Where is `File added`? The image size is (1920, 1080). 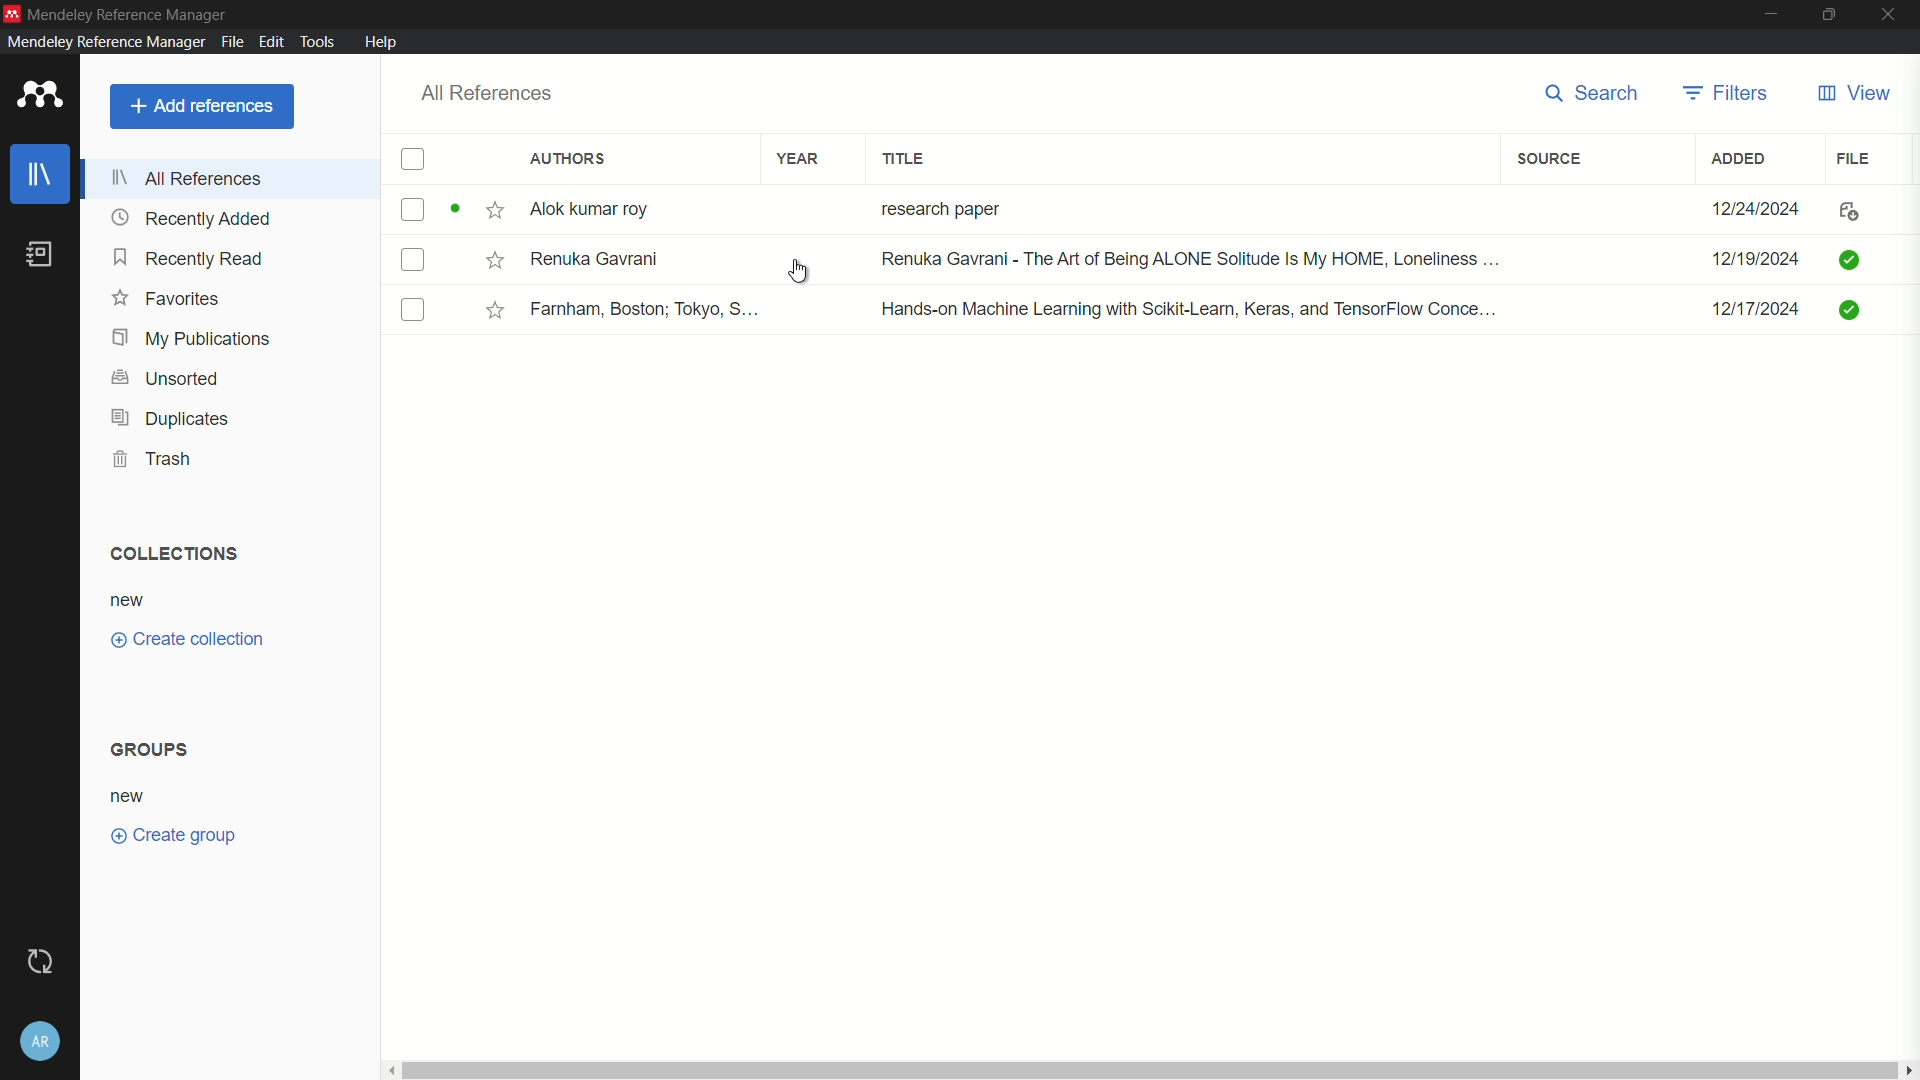 File added is located at coordinates (1853, 259).